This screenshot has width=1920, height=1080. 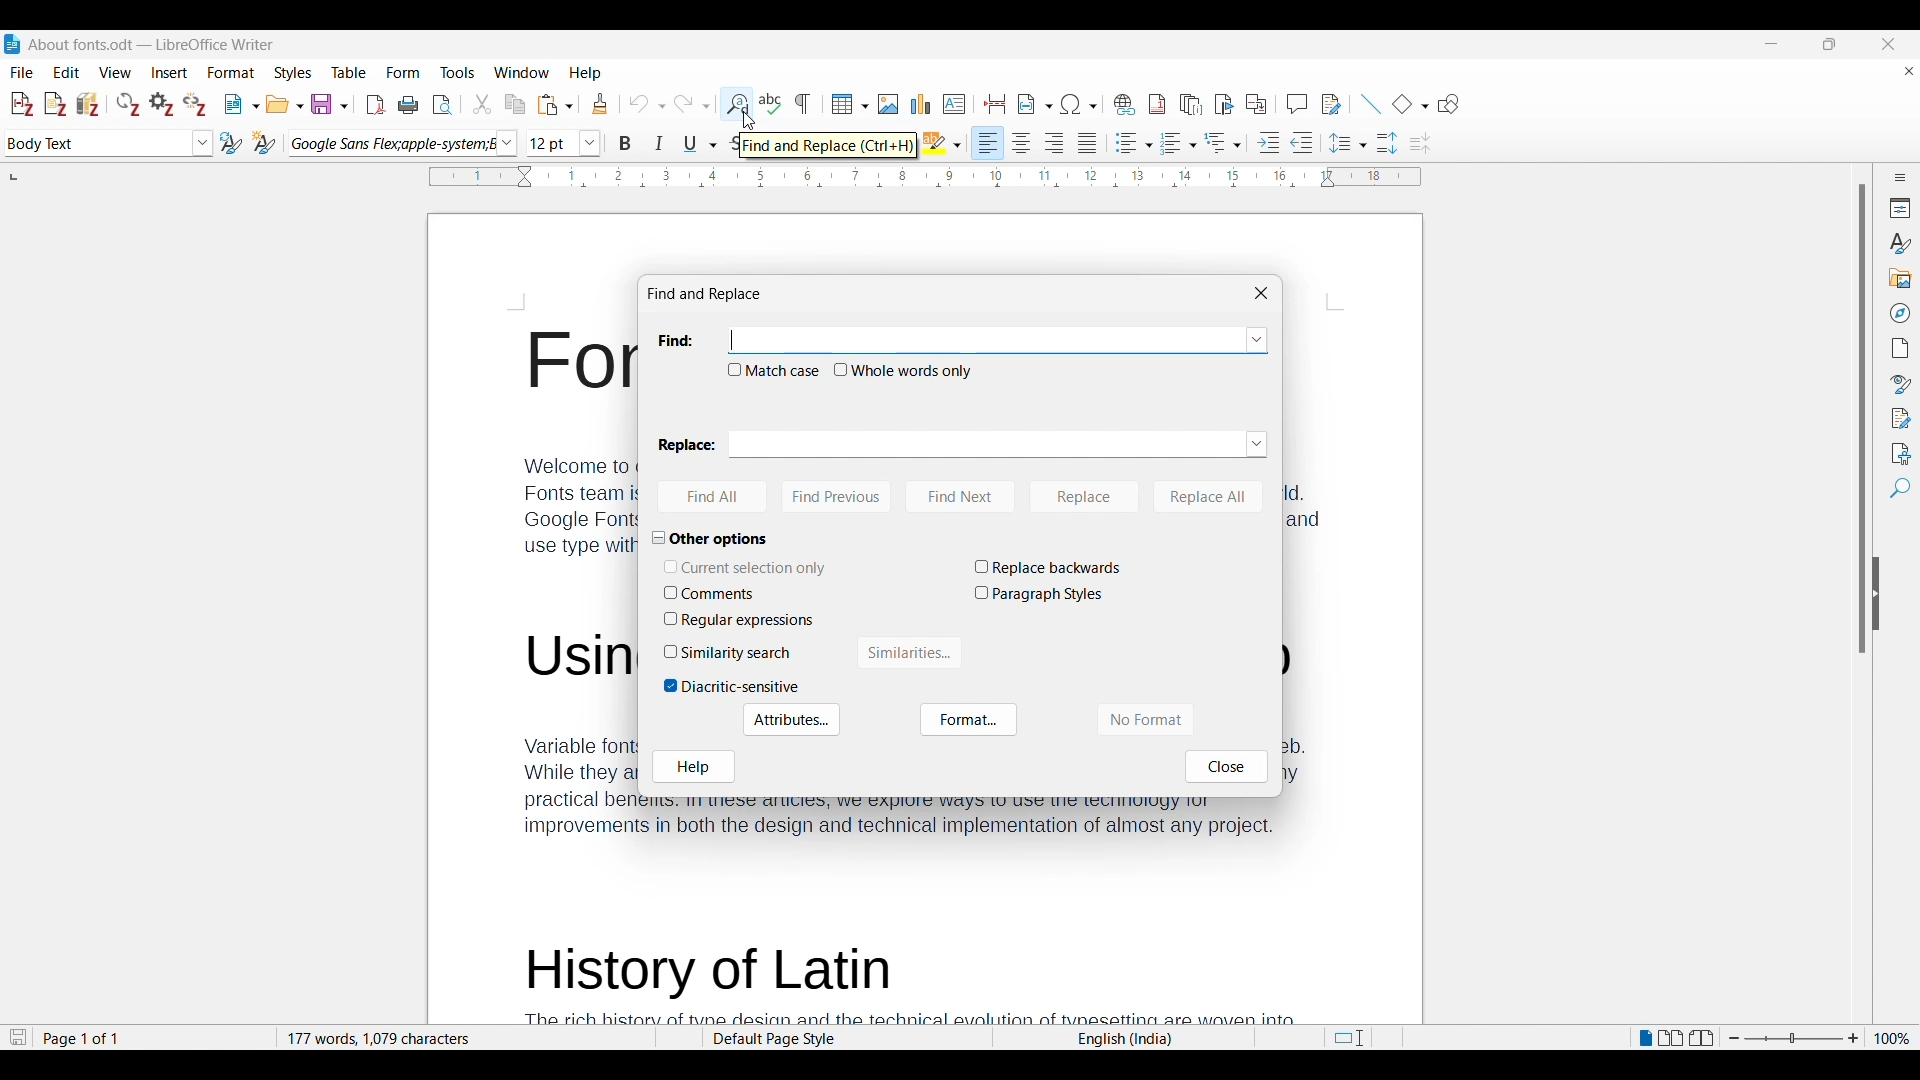 What do you see at coordinates (1888, 44) in the screenshot?
I see `Close interface` at bounding box center [1888, 44].